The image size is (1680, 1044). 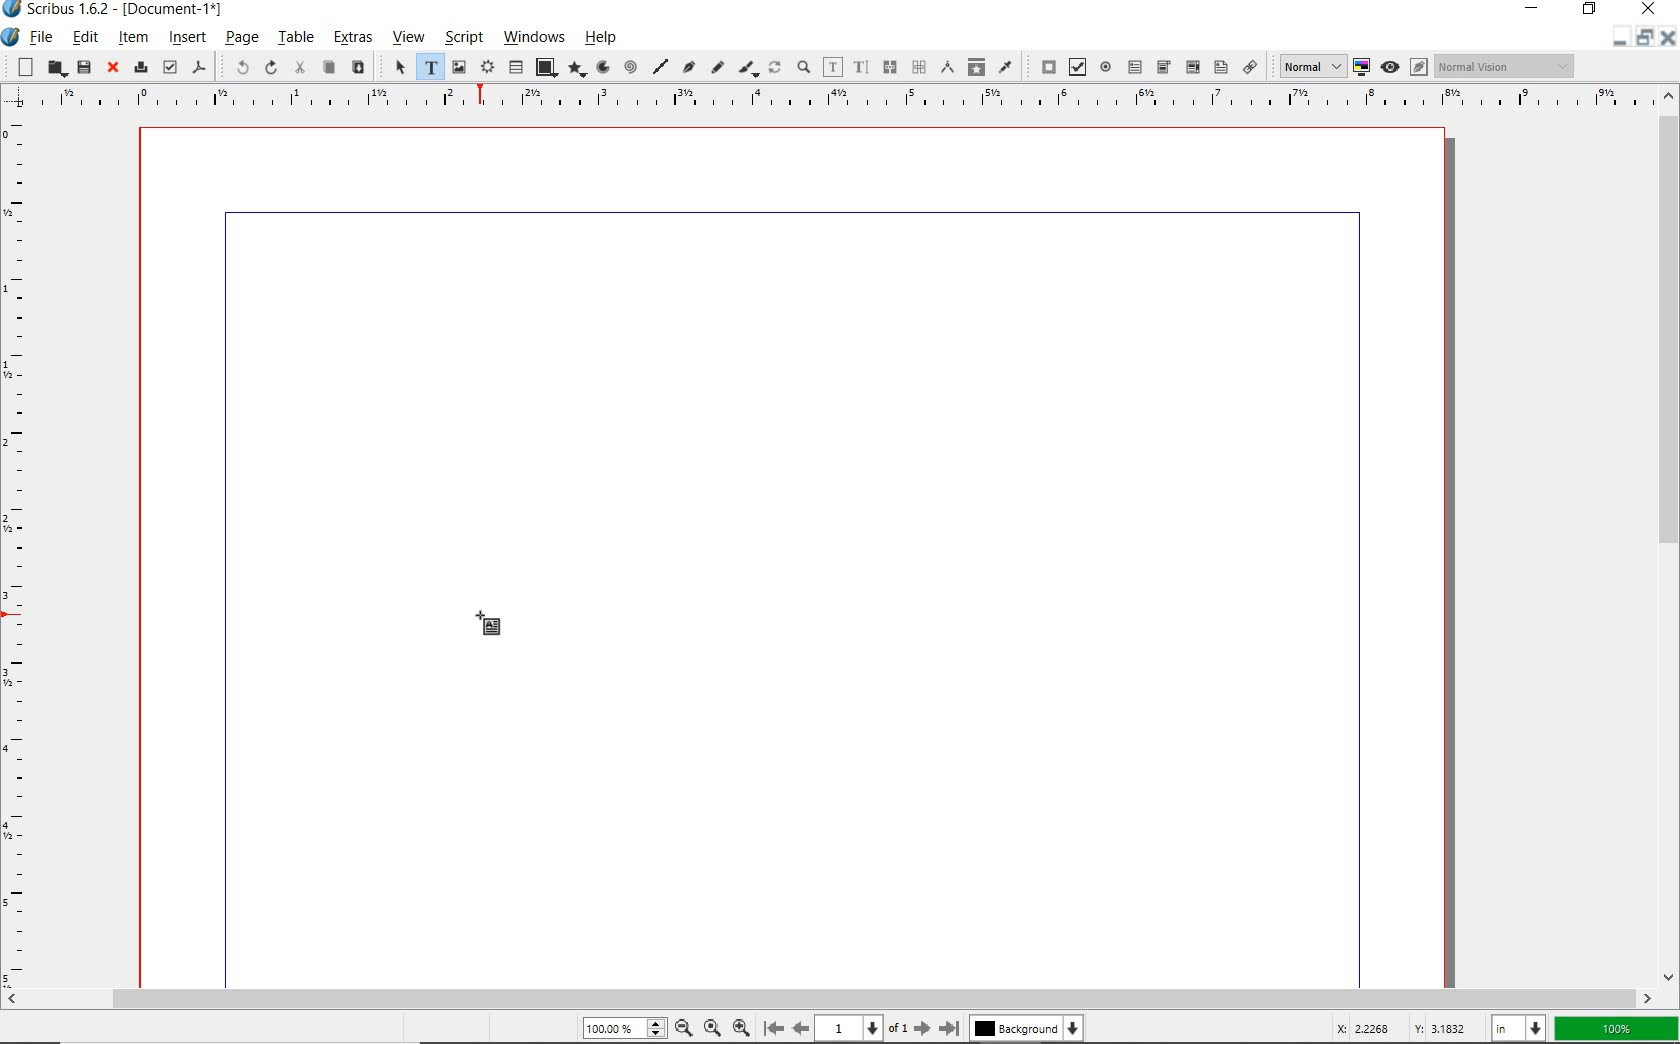 I want to click on save as pdf, so click(x=200, y=69).